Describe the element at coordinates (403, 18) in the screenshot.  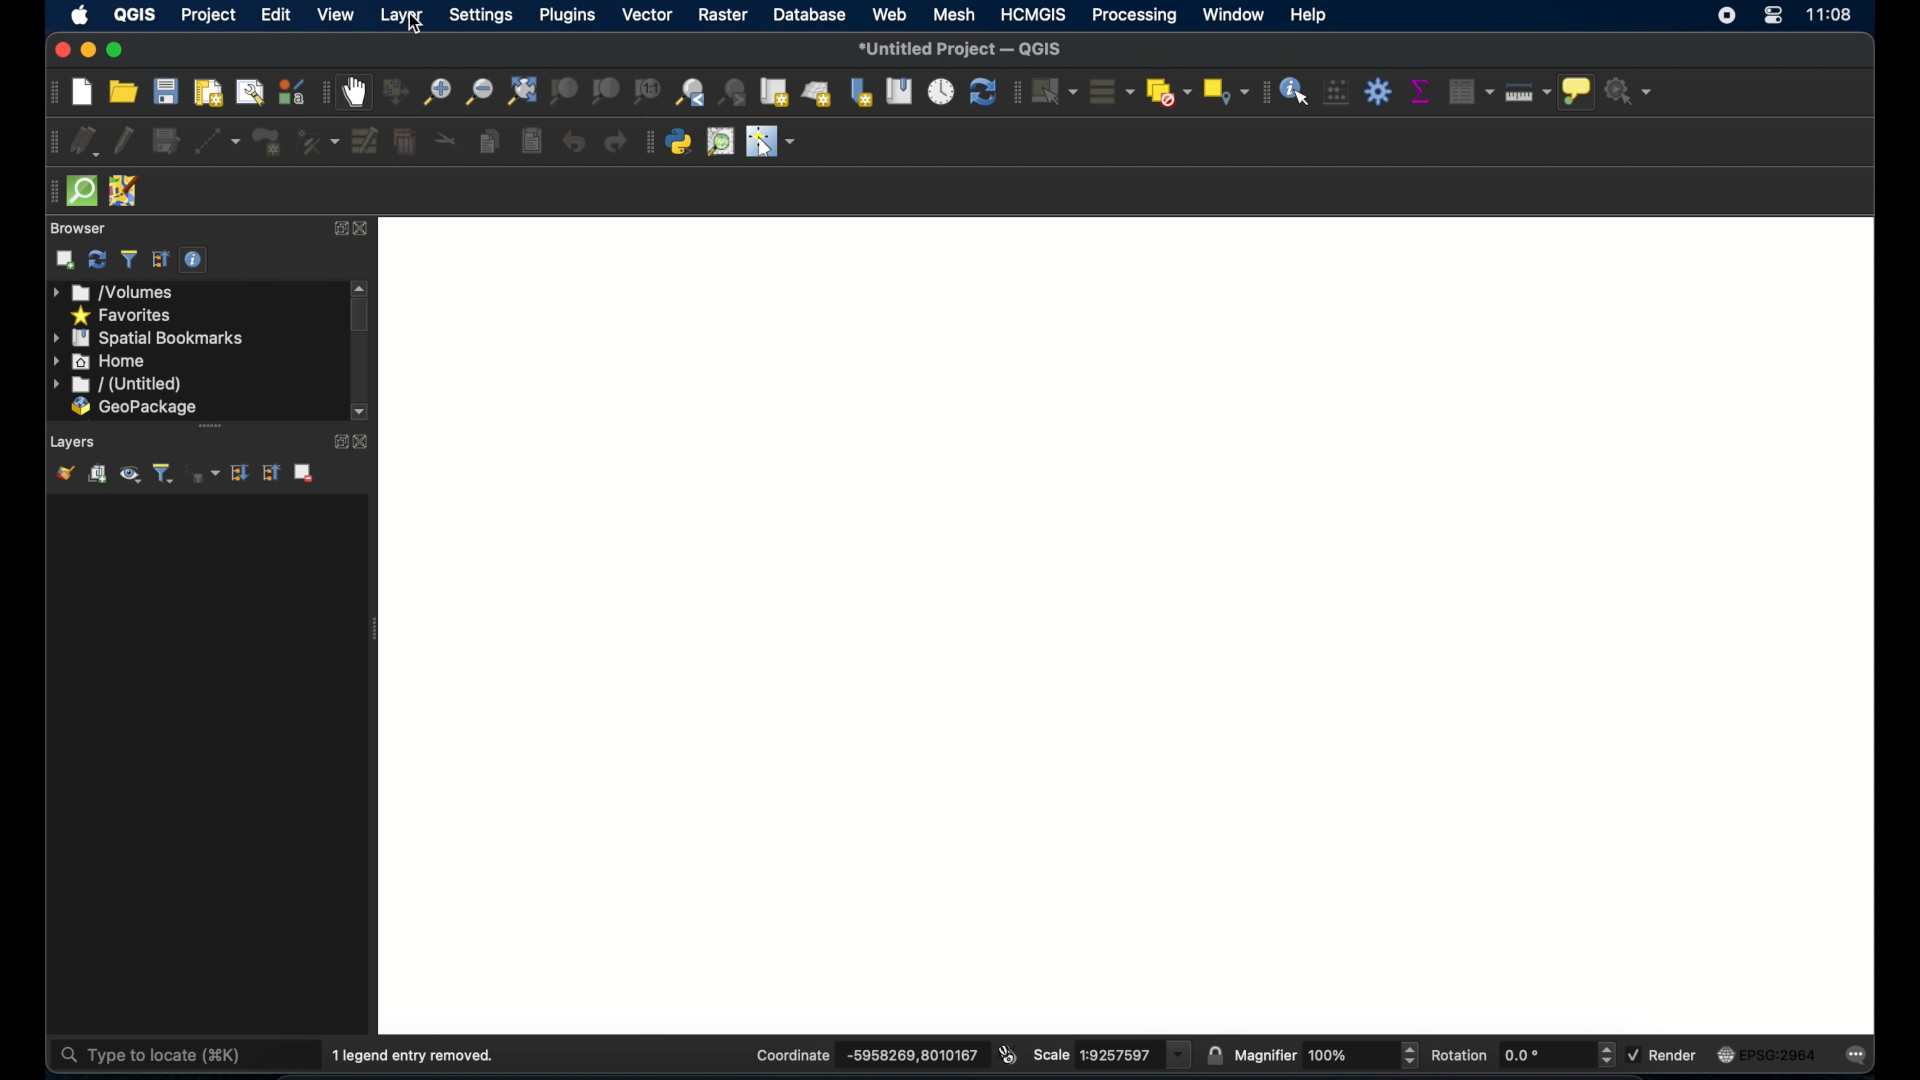
I see `layer` at that location.